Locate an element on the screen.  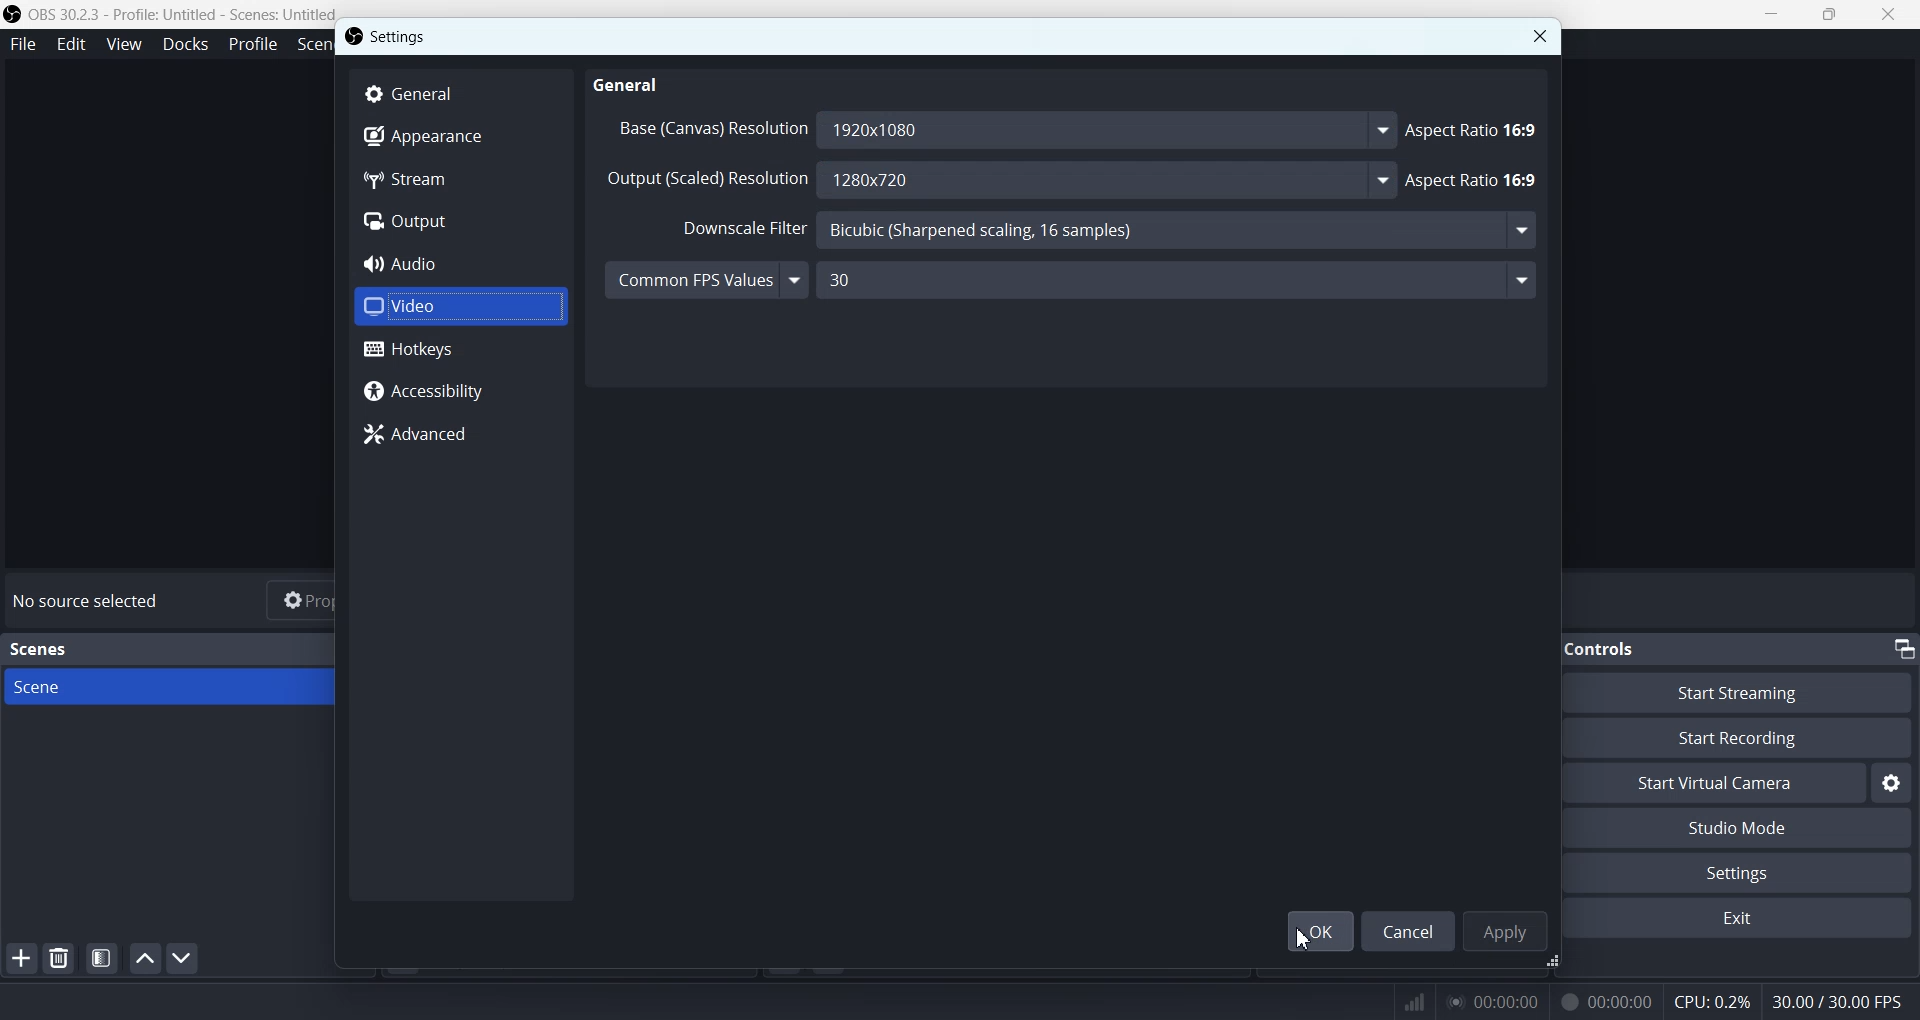
Aspect Ratio 16:9 is located at coordinates (1475, 128).